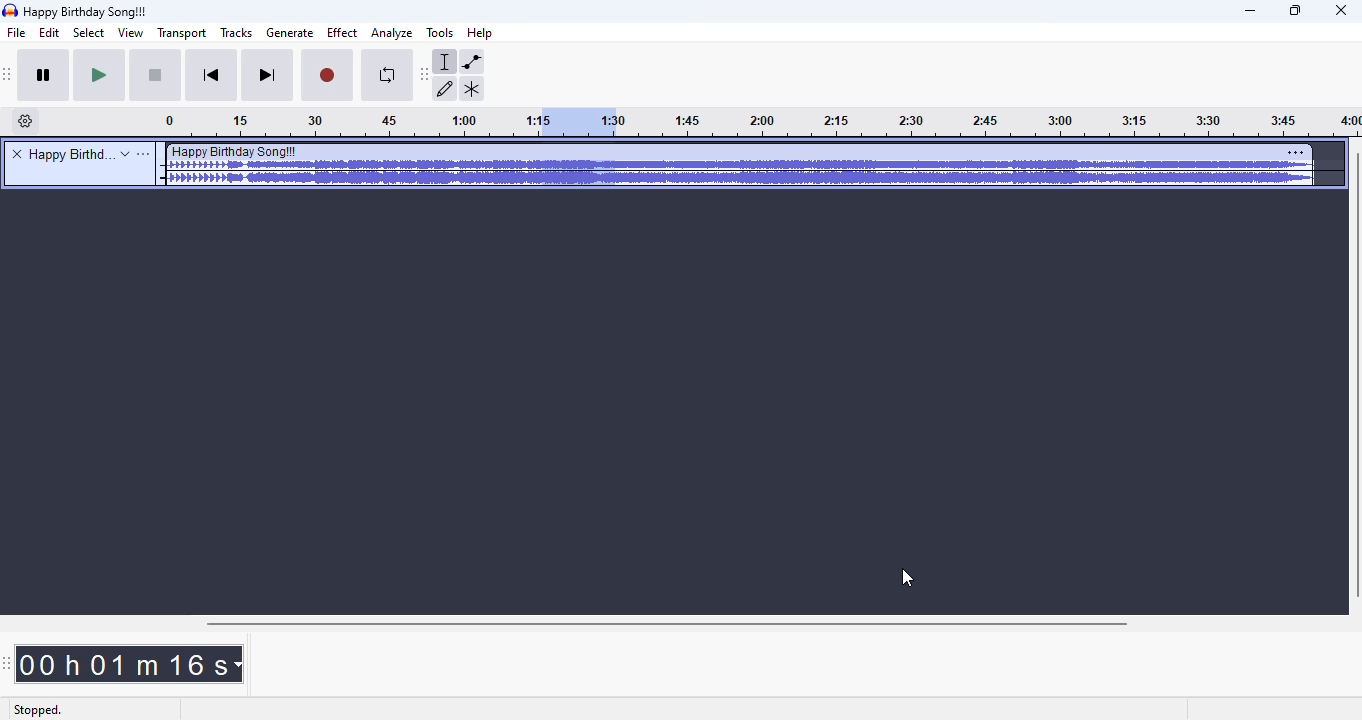 The image size is (1362, 720). Describe the element at coordinates (37, 711) in the screenshot. I see `stopped.` at that location.